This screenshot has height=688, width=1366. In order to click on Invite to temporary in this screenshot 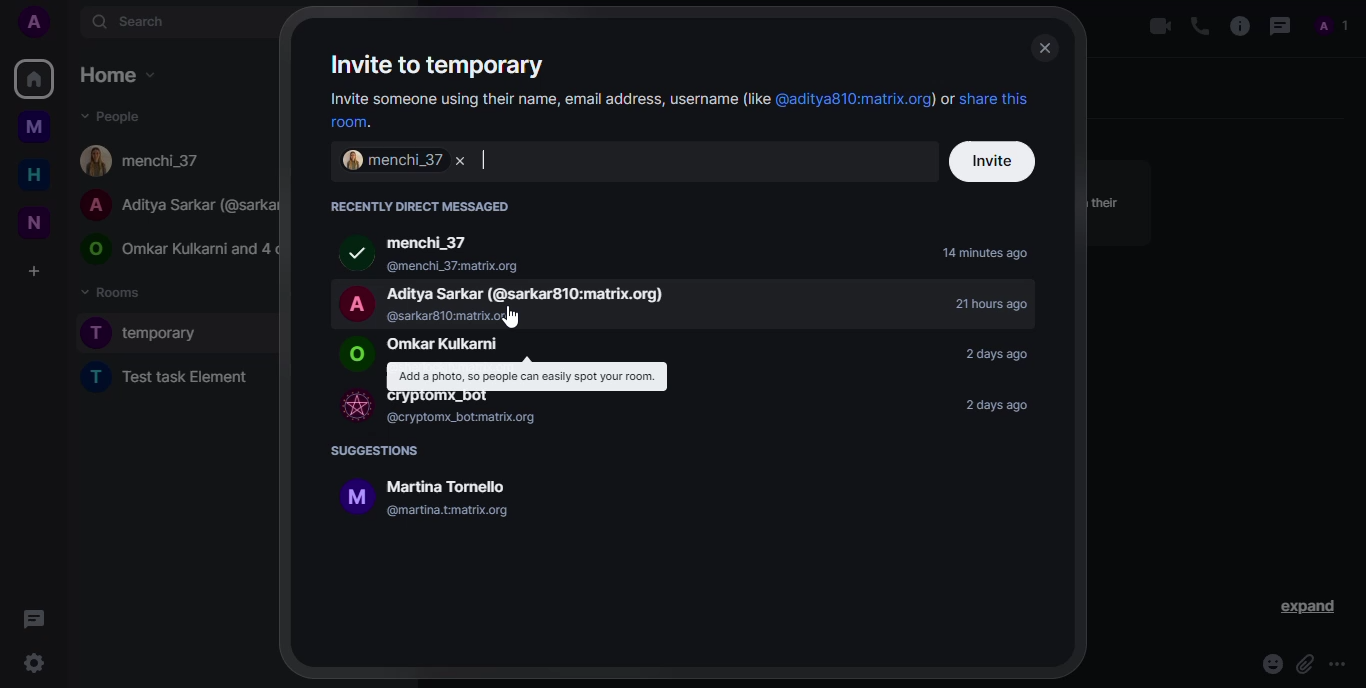, I will do `click(455, 65)`.